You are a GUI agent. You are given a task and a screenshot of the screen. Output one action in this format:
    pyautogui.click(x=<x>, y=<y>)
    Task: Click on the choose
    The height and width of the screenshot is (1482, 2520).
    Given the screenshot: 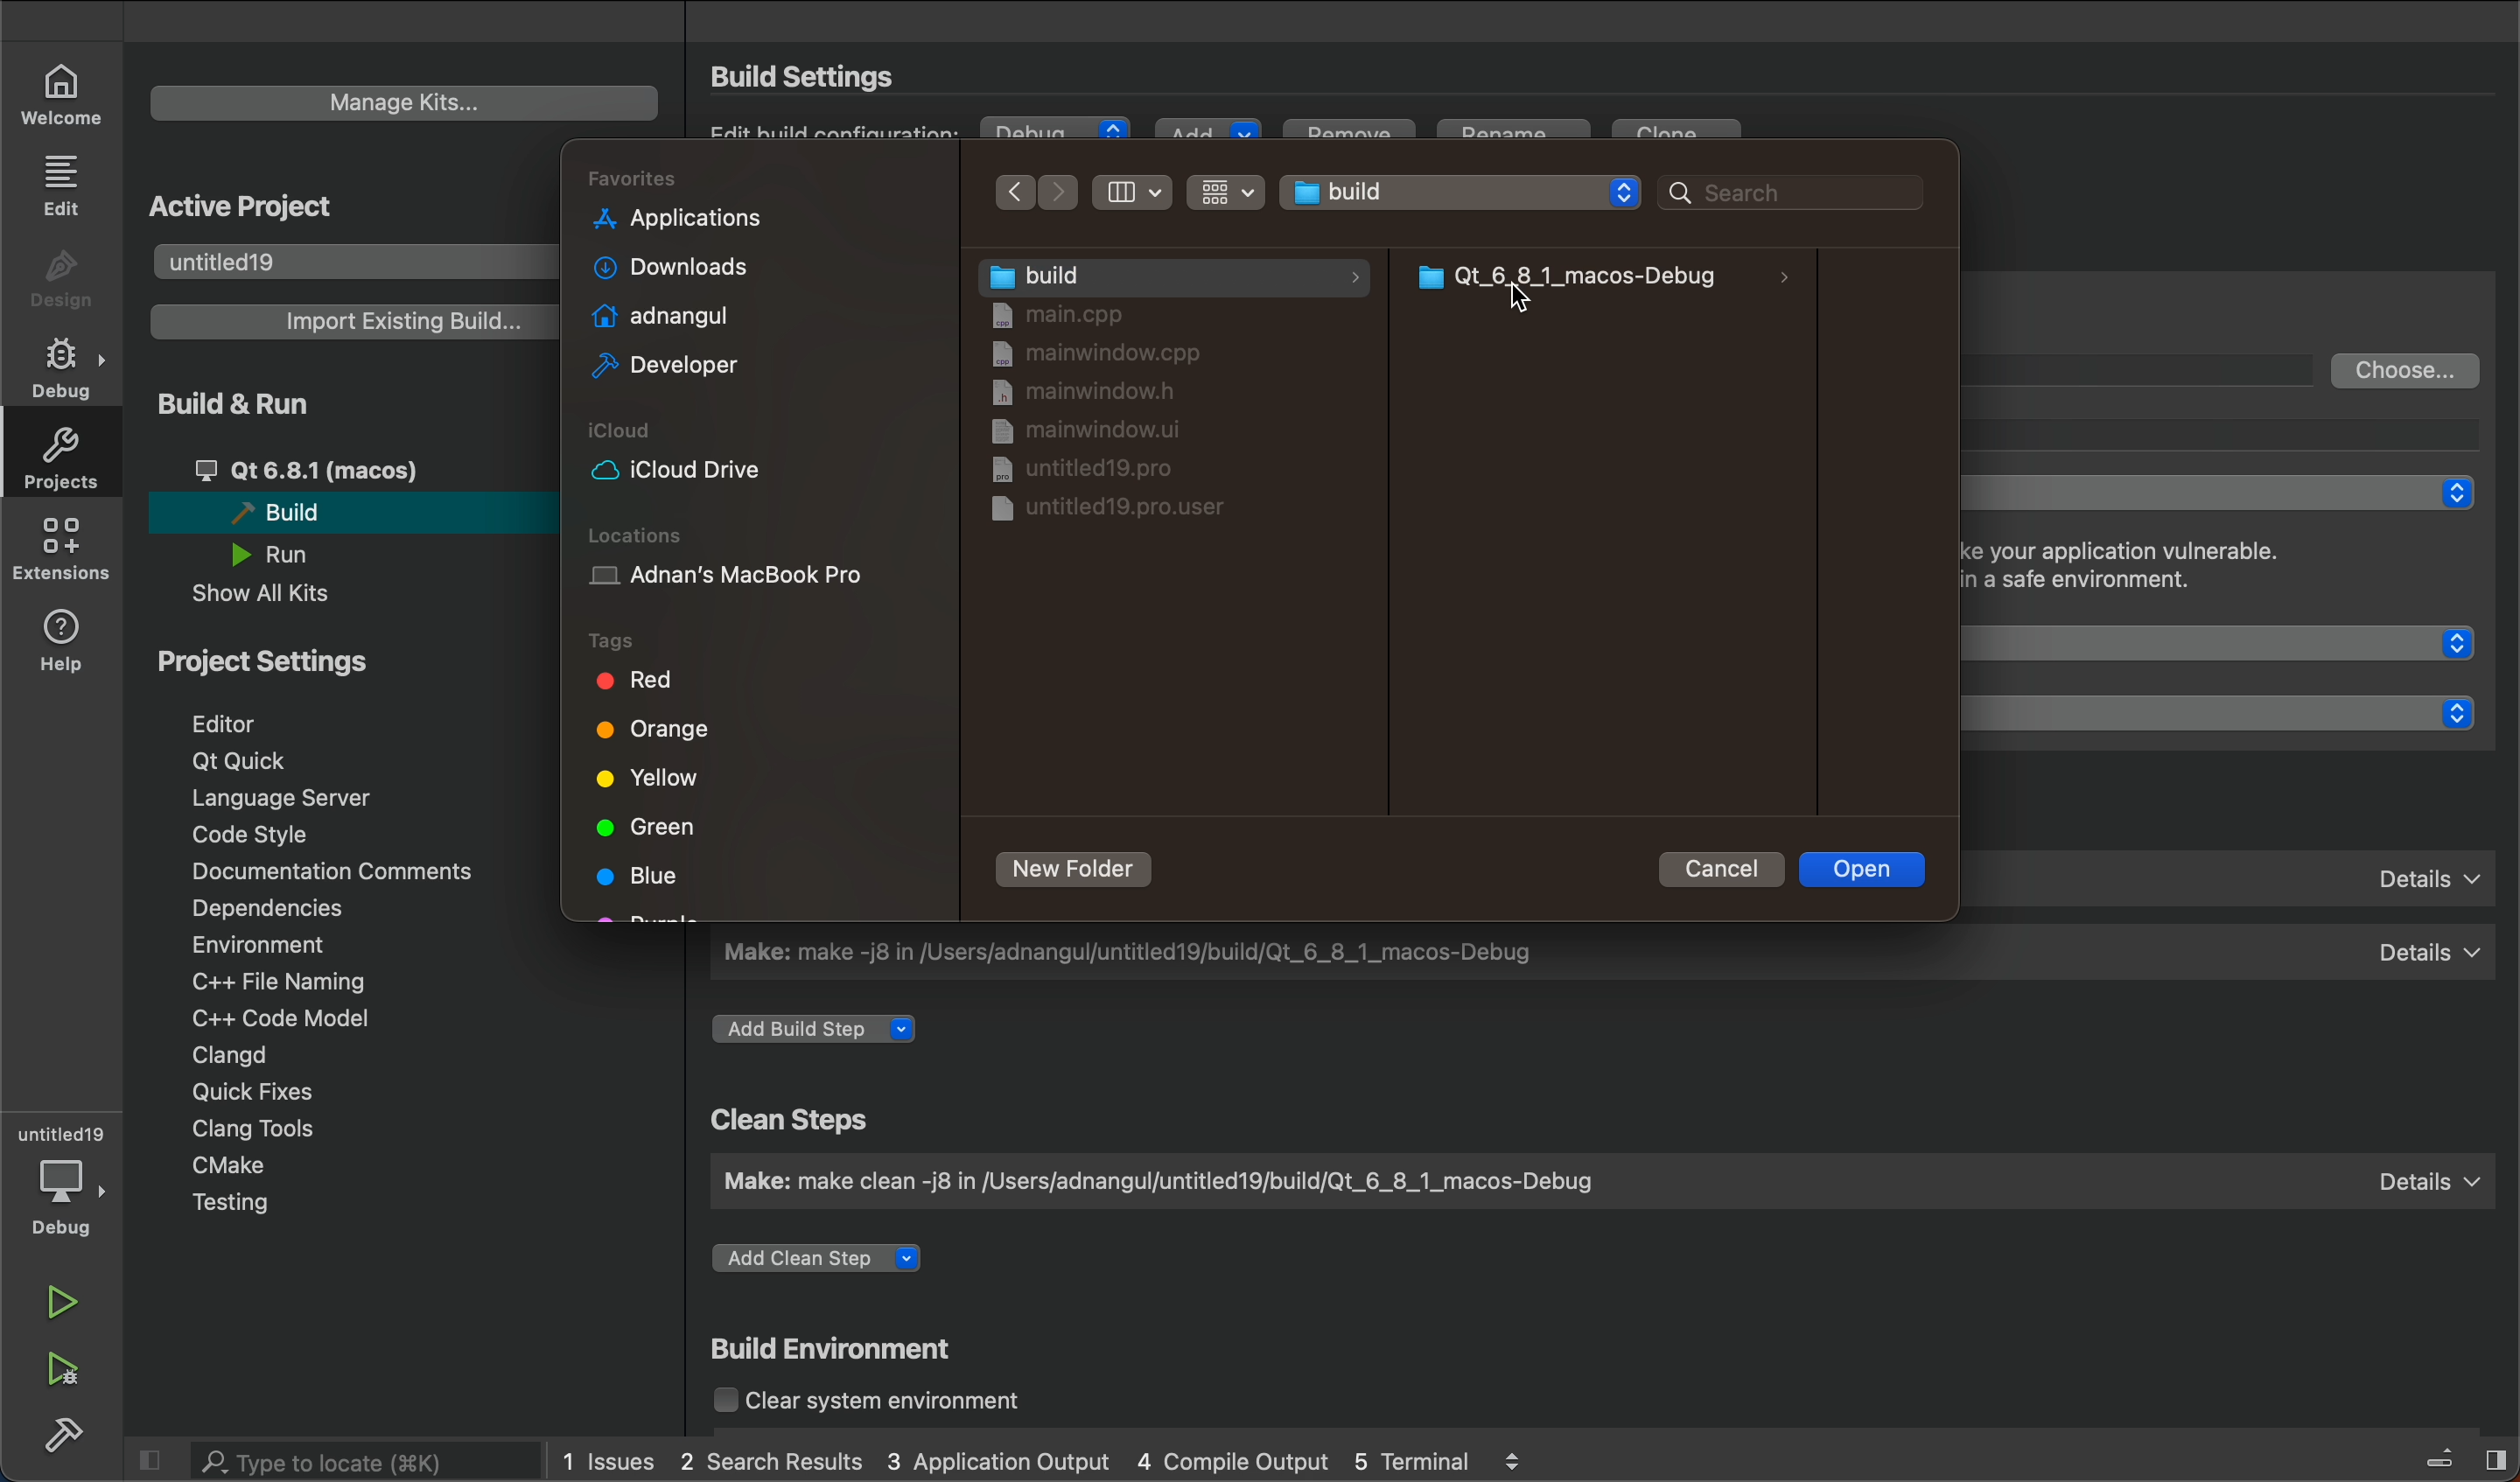 What is the action you would take?
    pyautogui.click(x=2407, y=369)
    